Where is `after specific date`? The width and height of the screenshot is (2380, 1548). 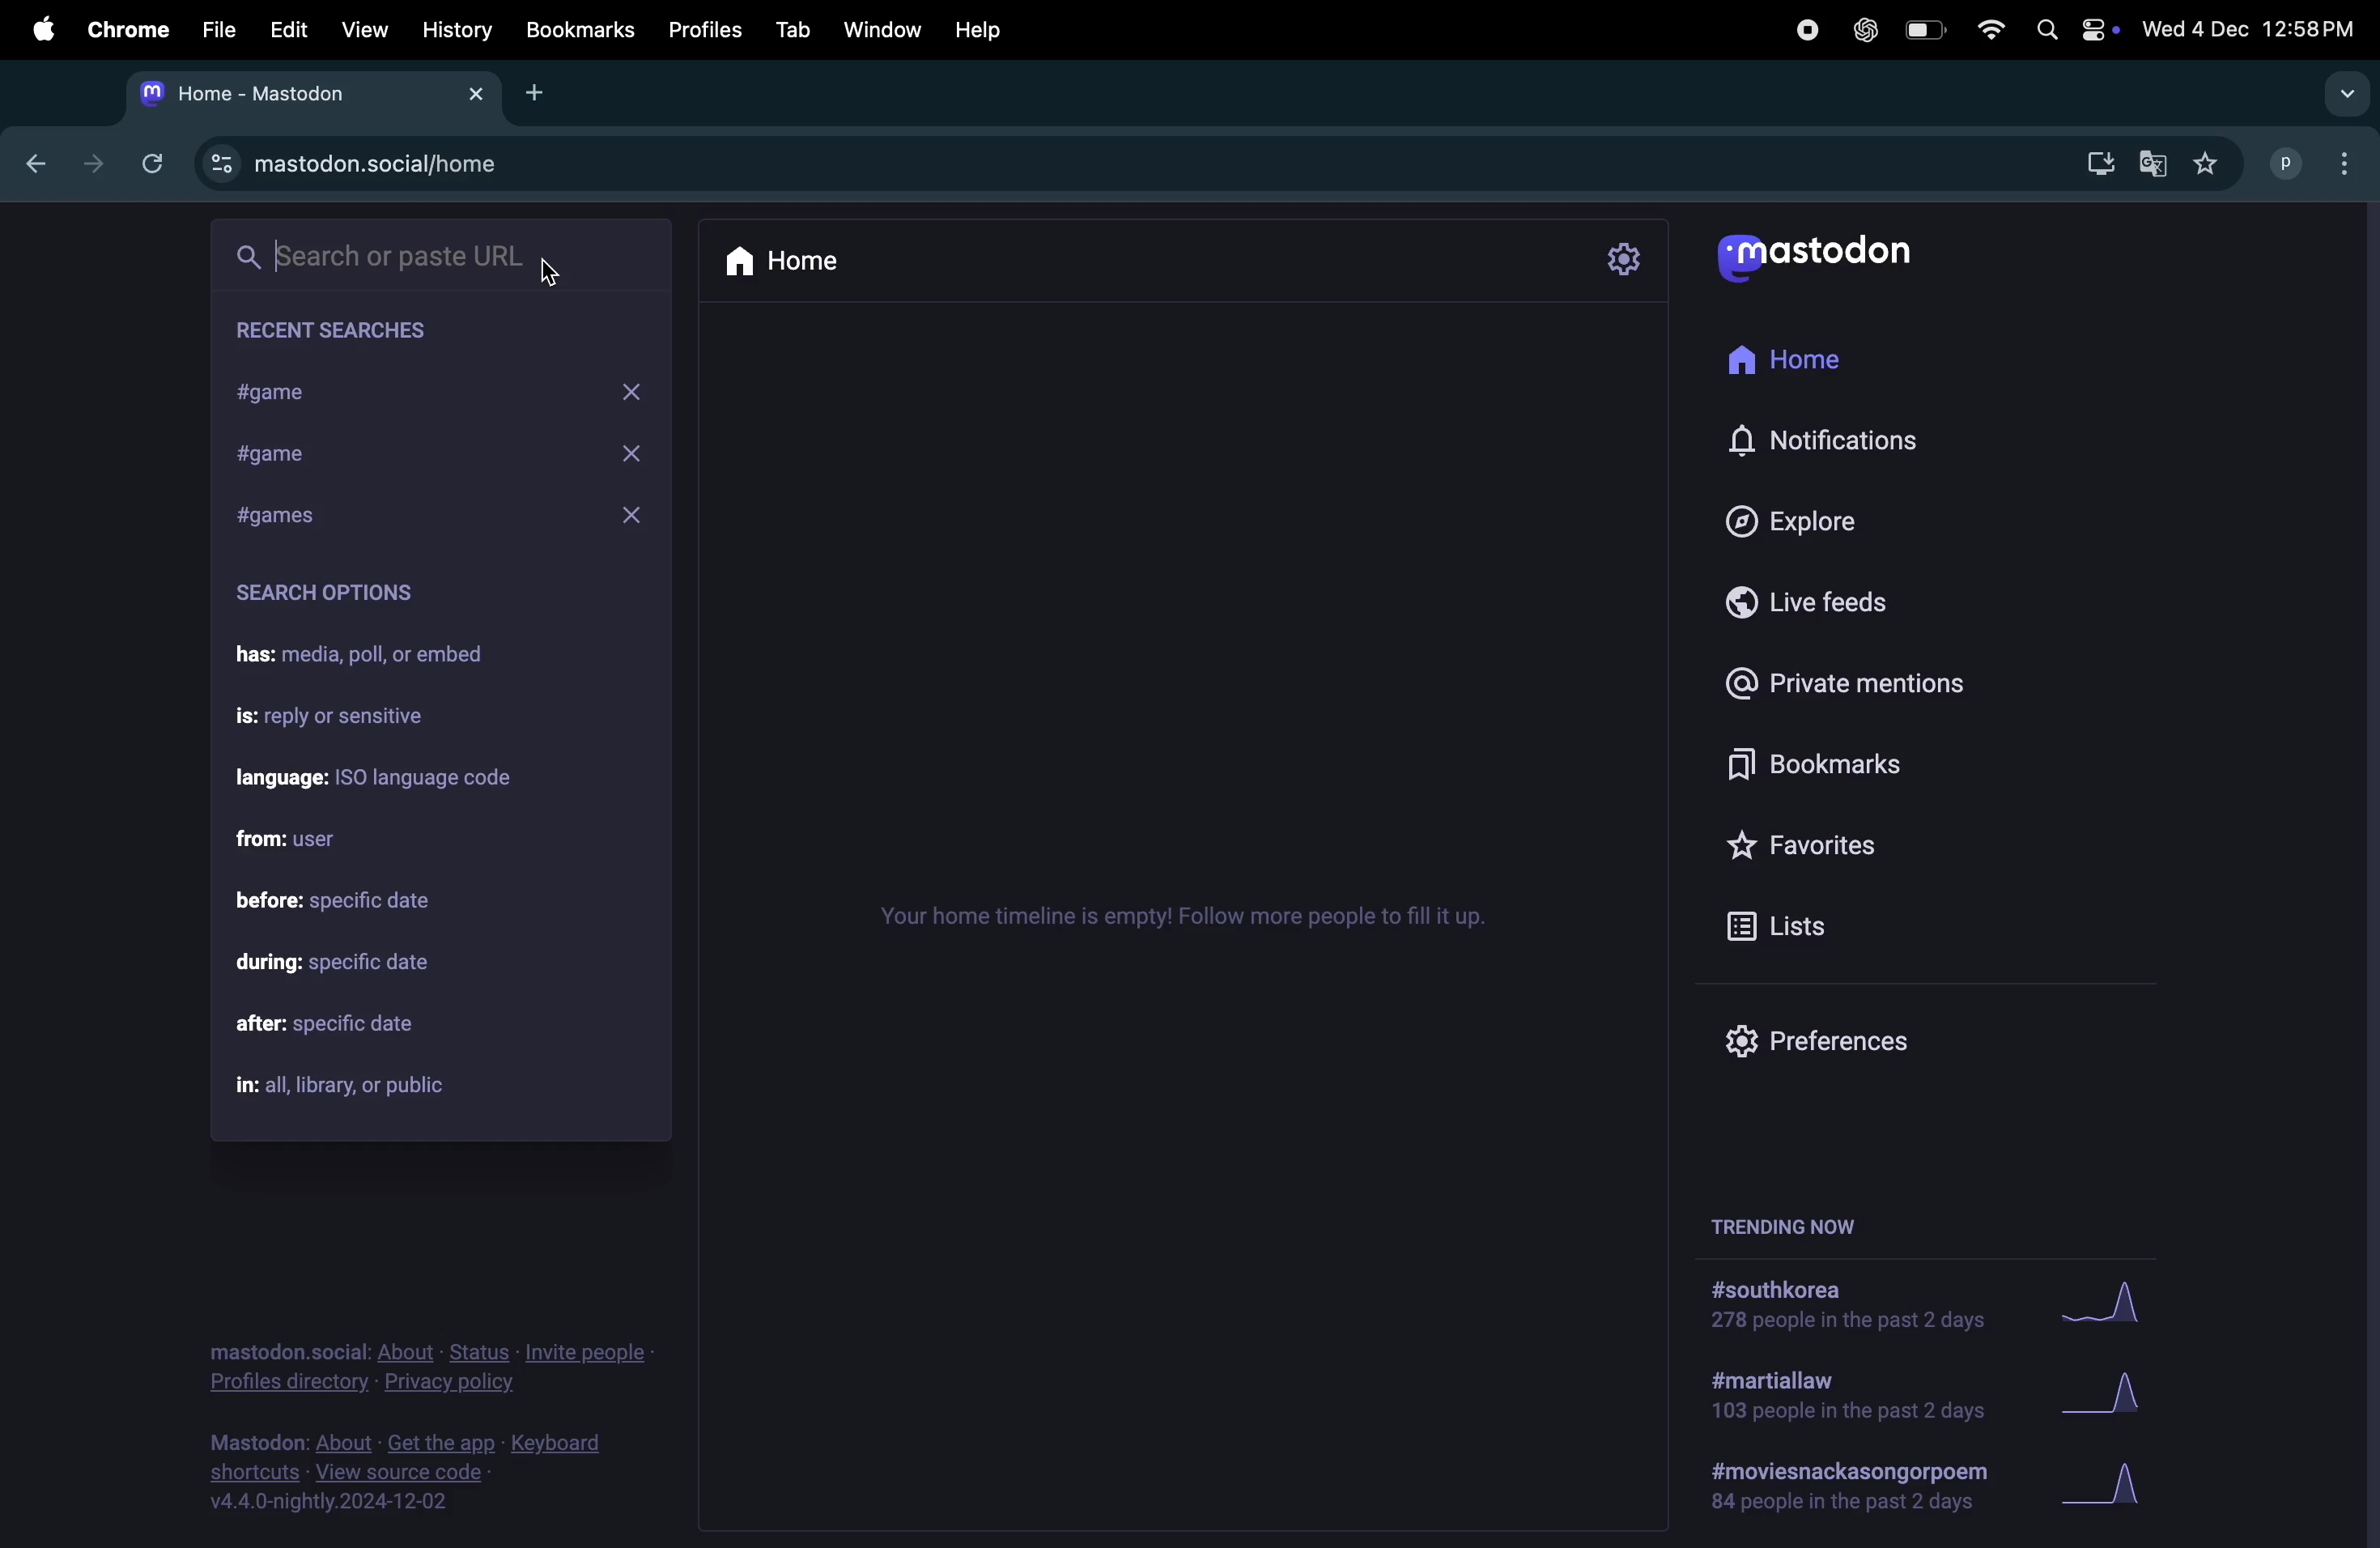 after specific date is located at coordinates (358, 1027).